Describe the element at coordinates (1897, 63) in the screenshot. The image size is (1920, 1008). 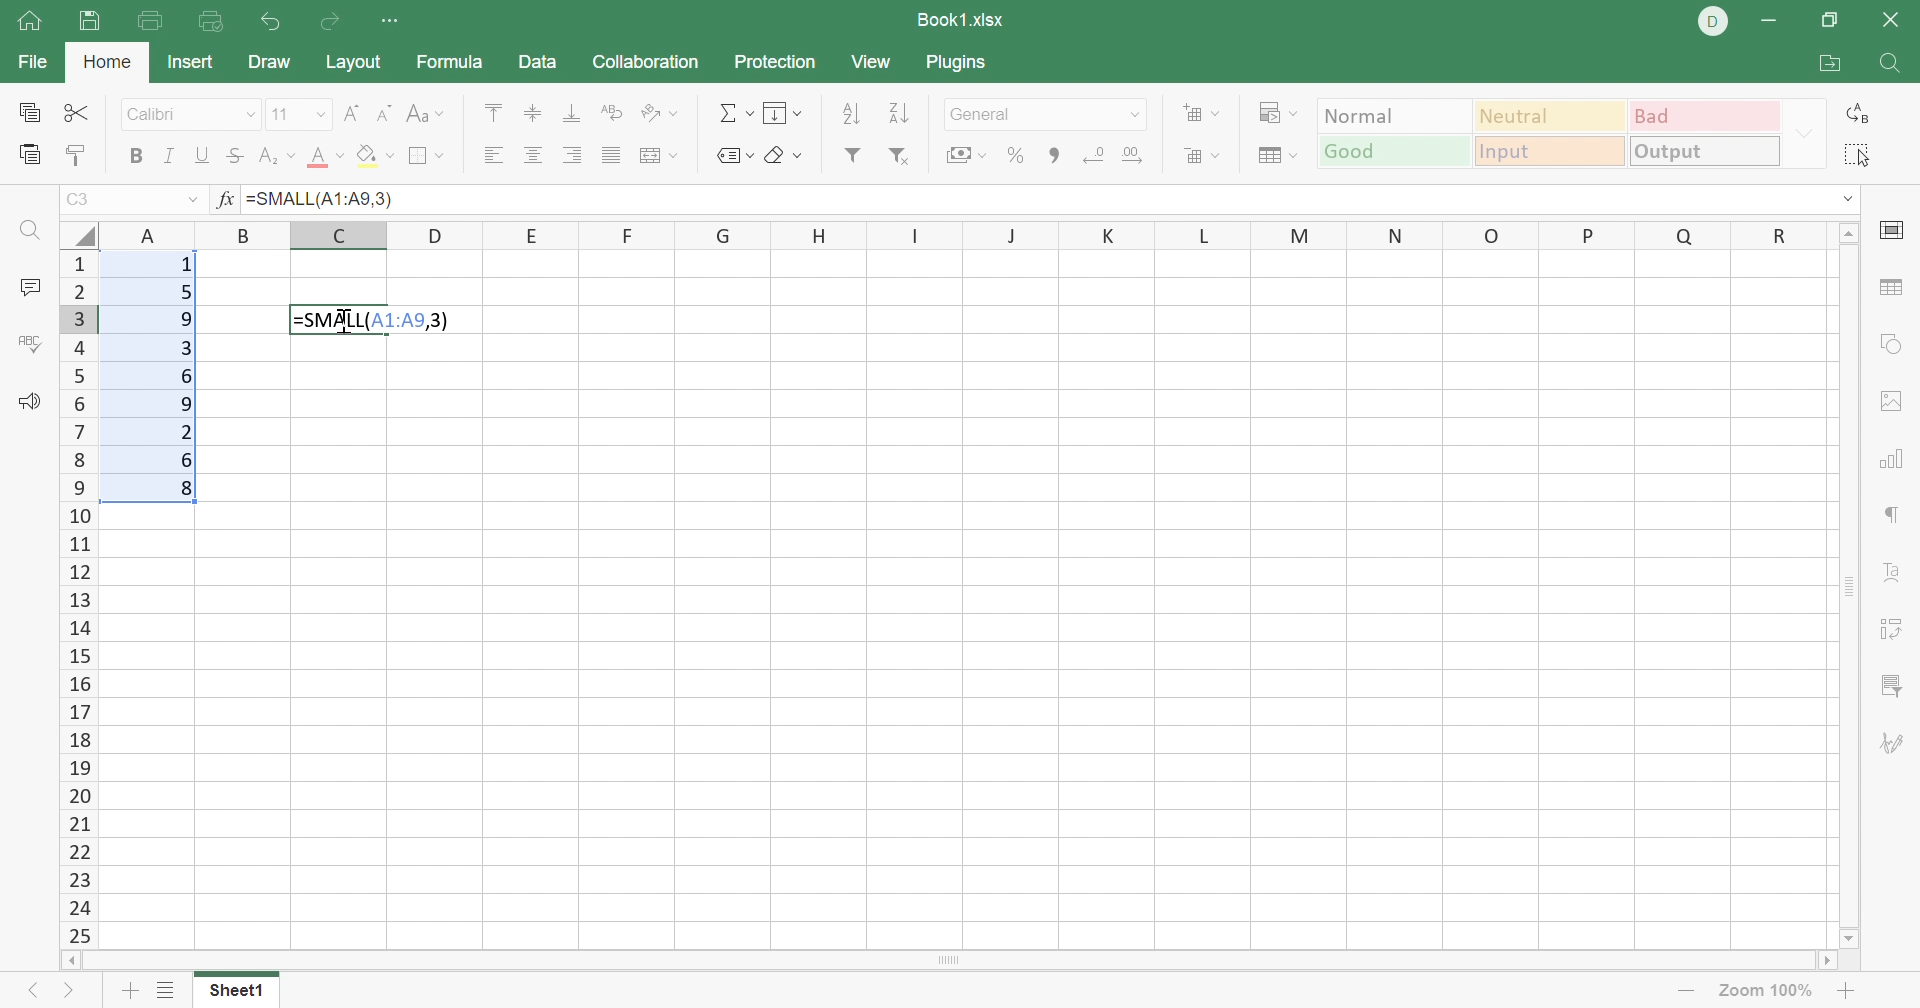
I see `Find` at that location.